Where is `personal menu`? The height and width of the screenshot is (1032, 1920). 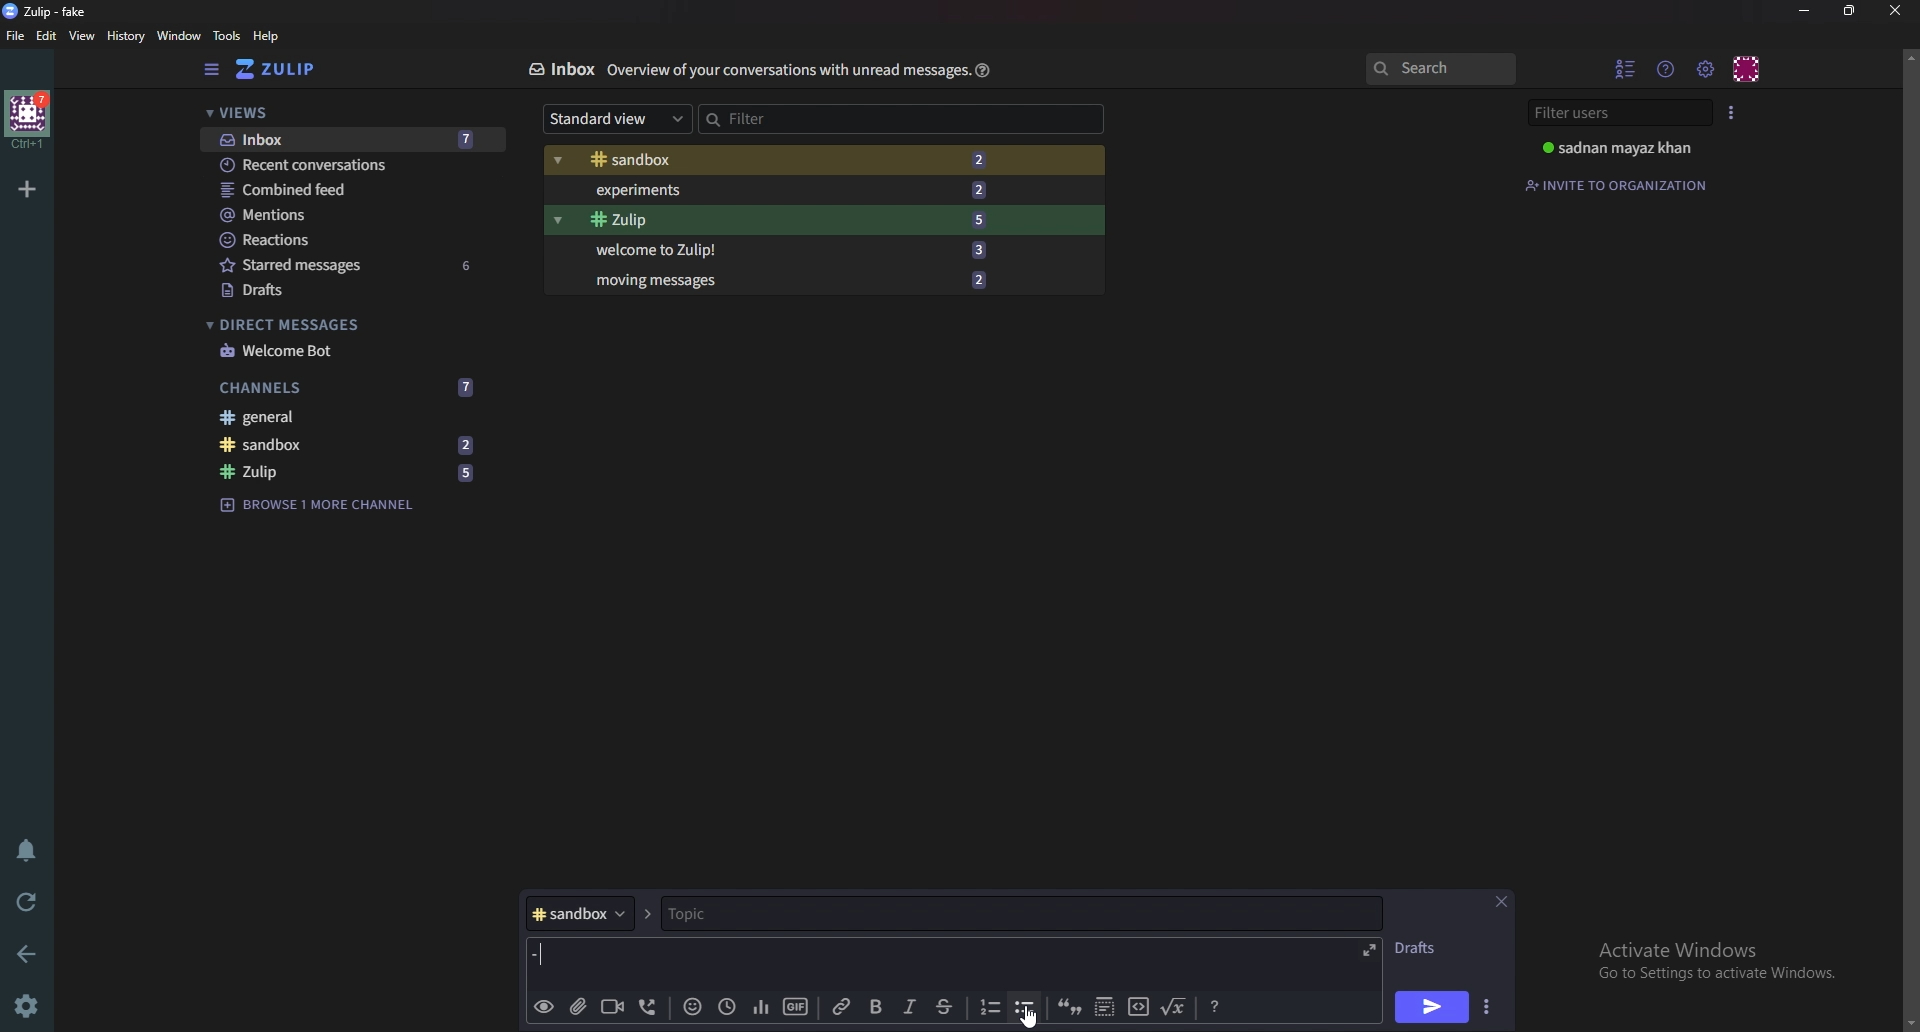 personal menu is located at coordinates (1748, 69).